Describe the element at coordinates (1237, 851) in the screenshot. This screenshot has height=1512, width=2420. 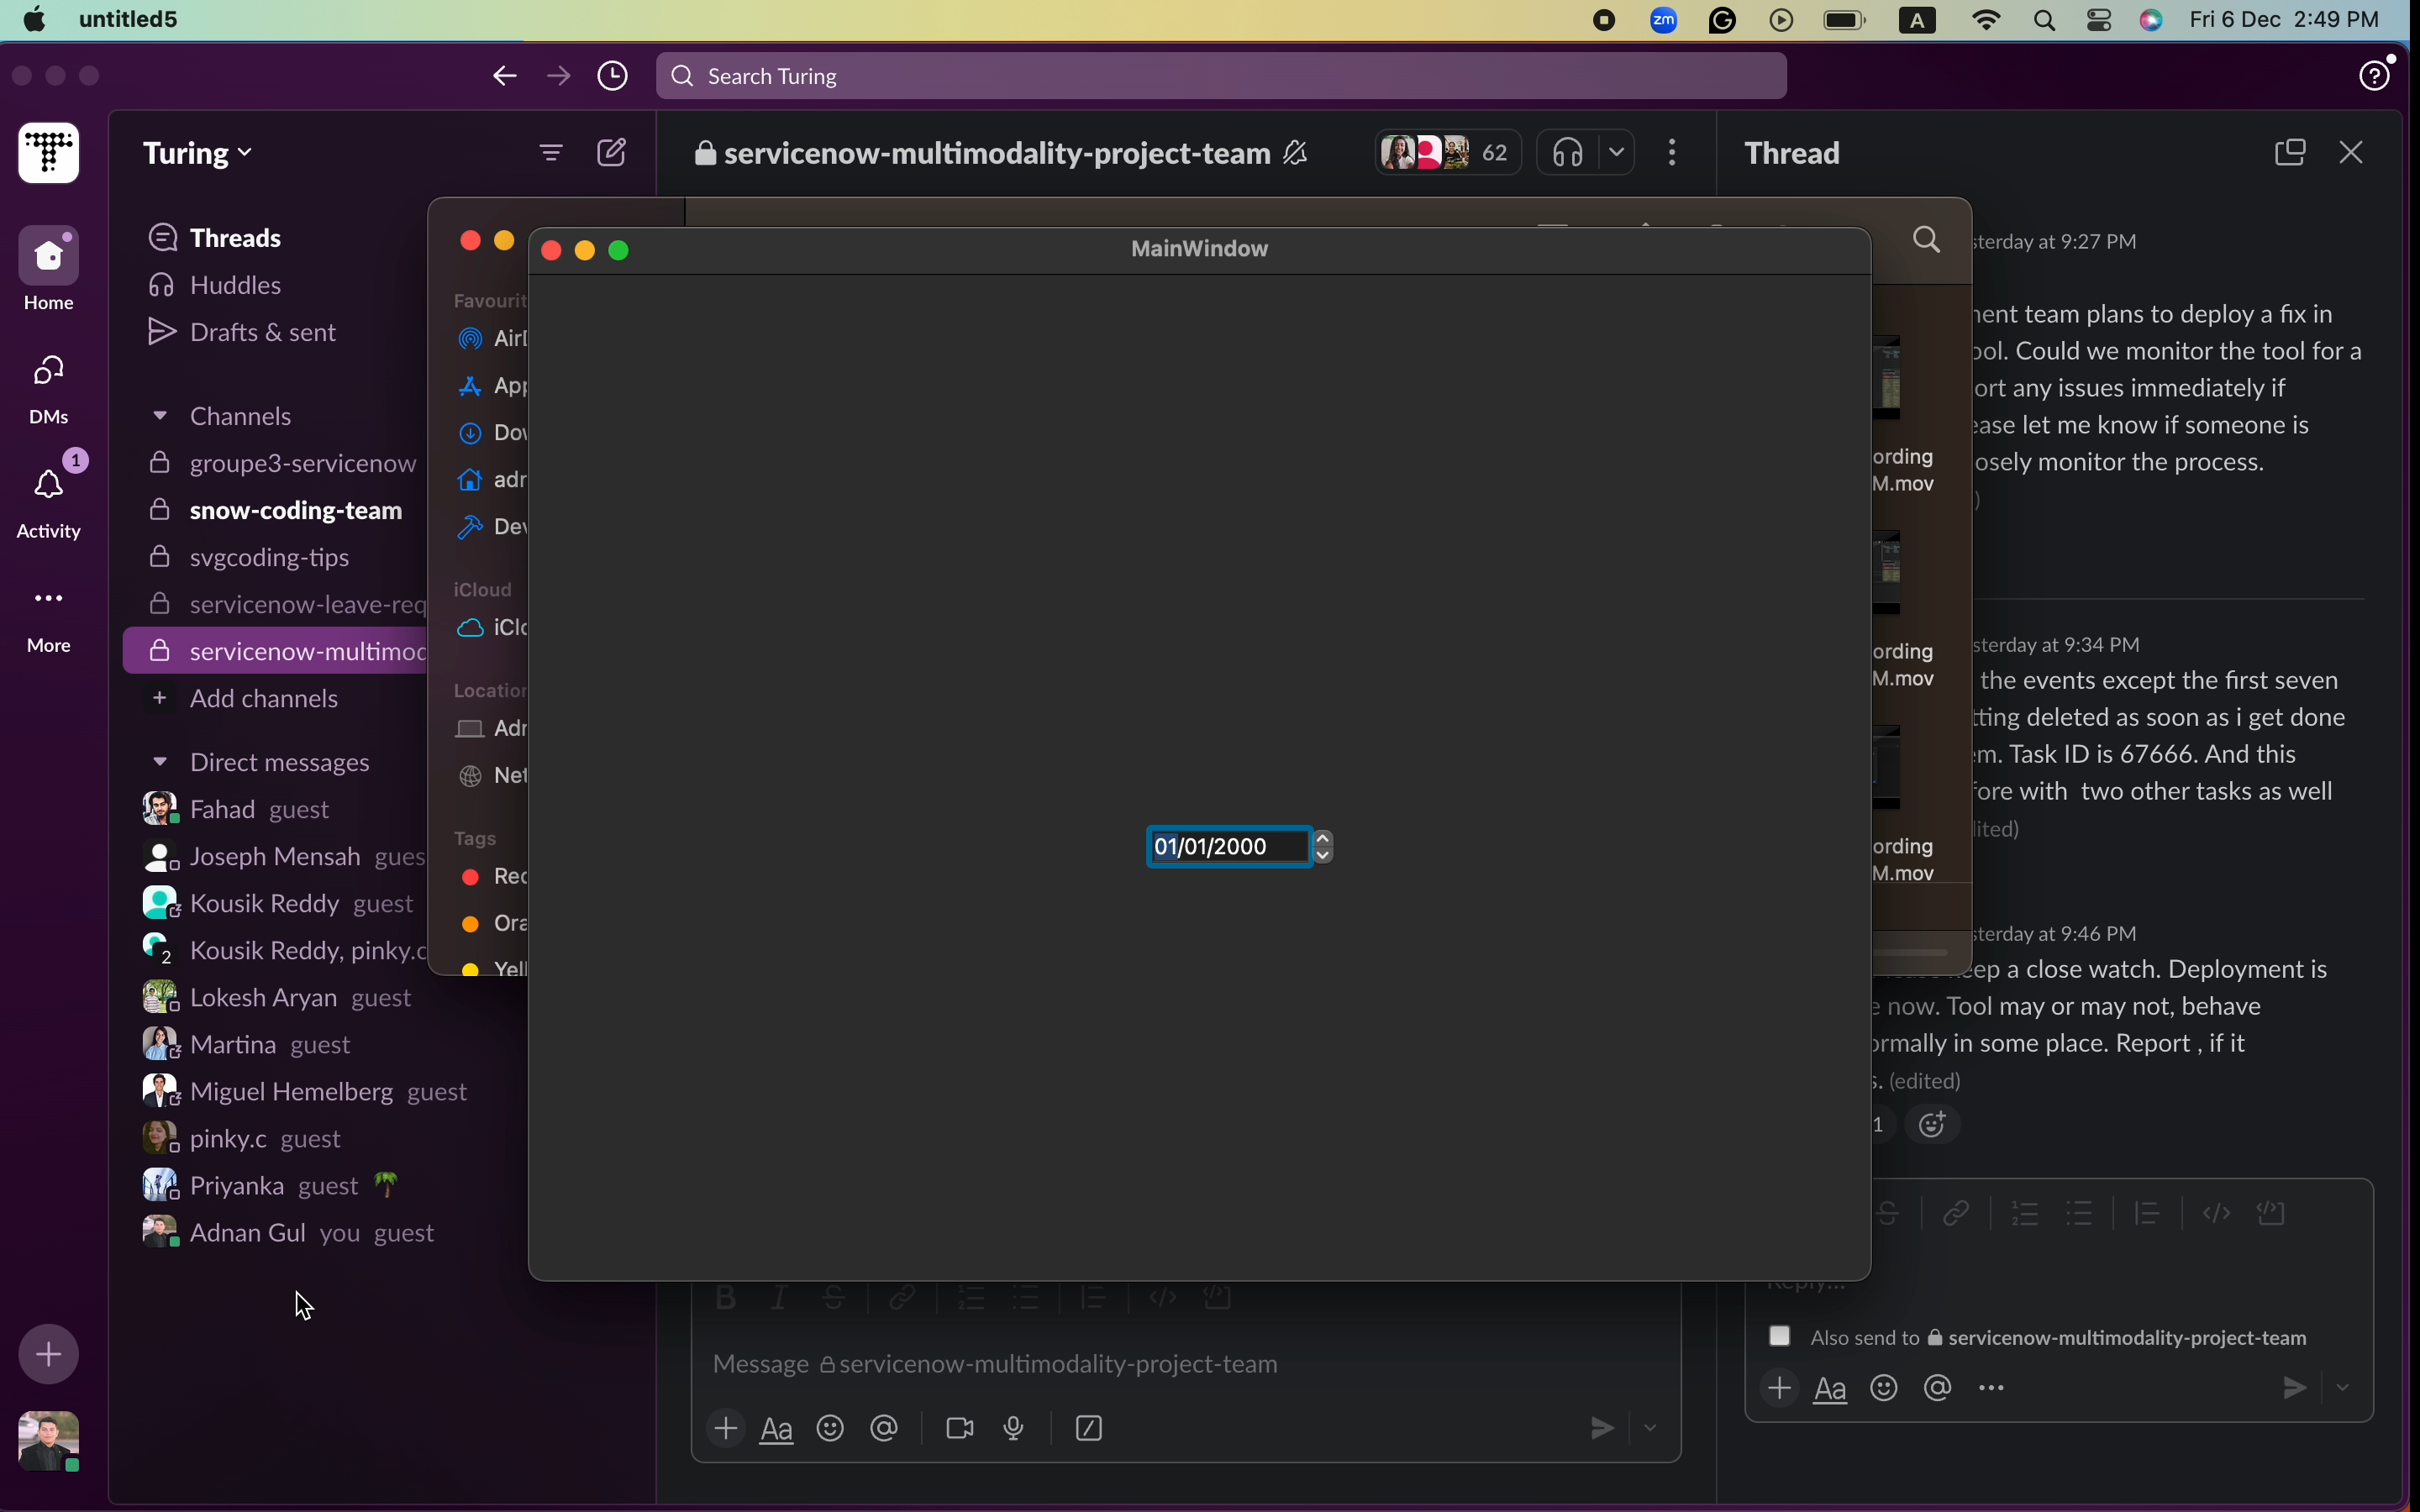
I see `date widget` at that location.